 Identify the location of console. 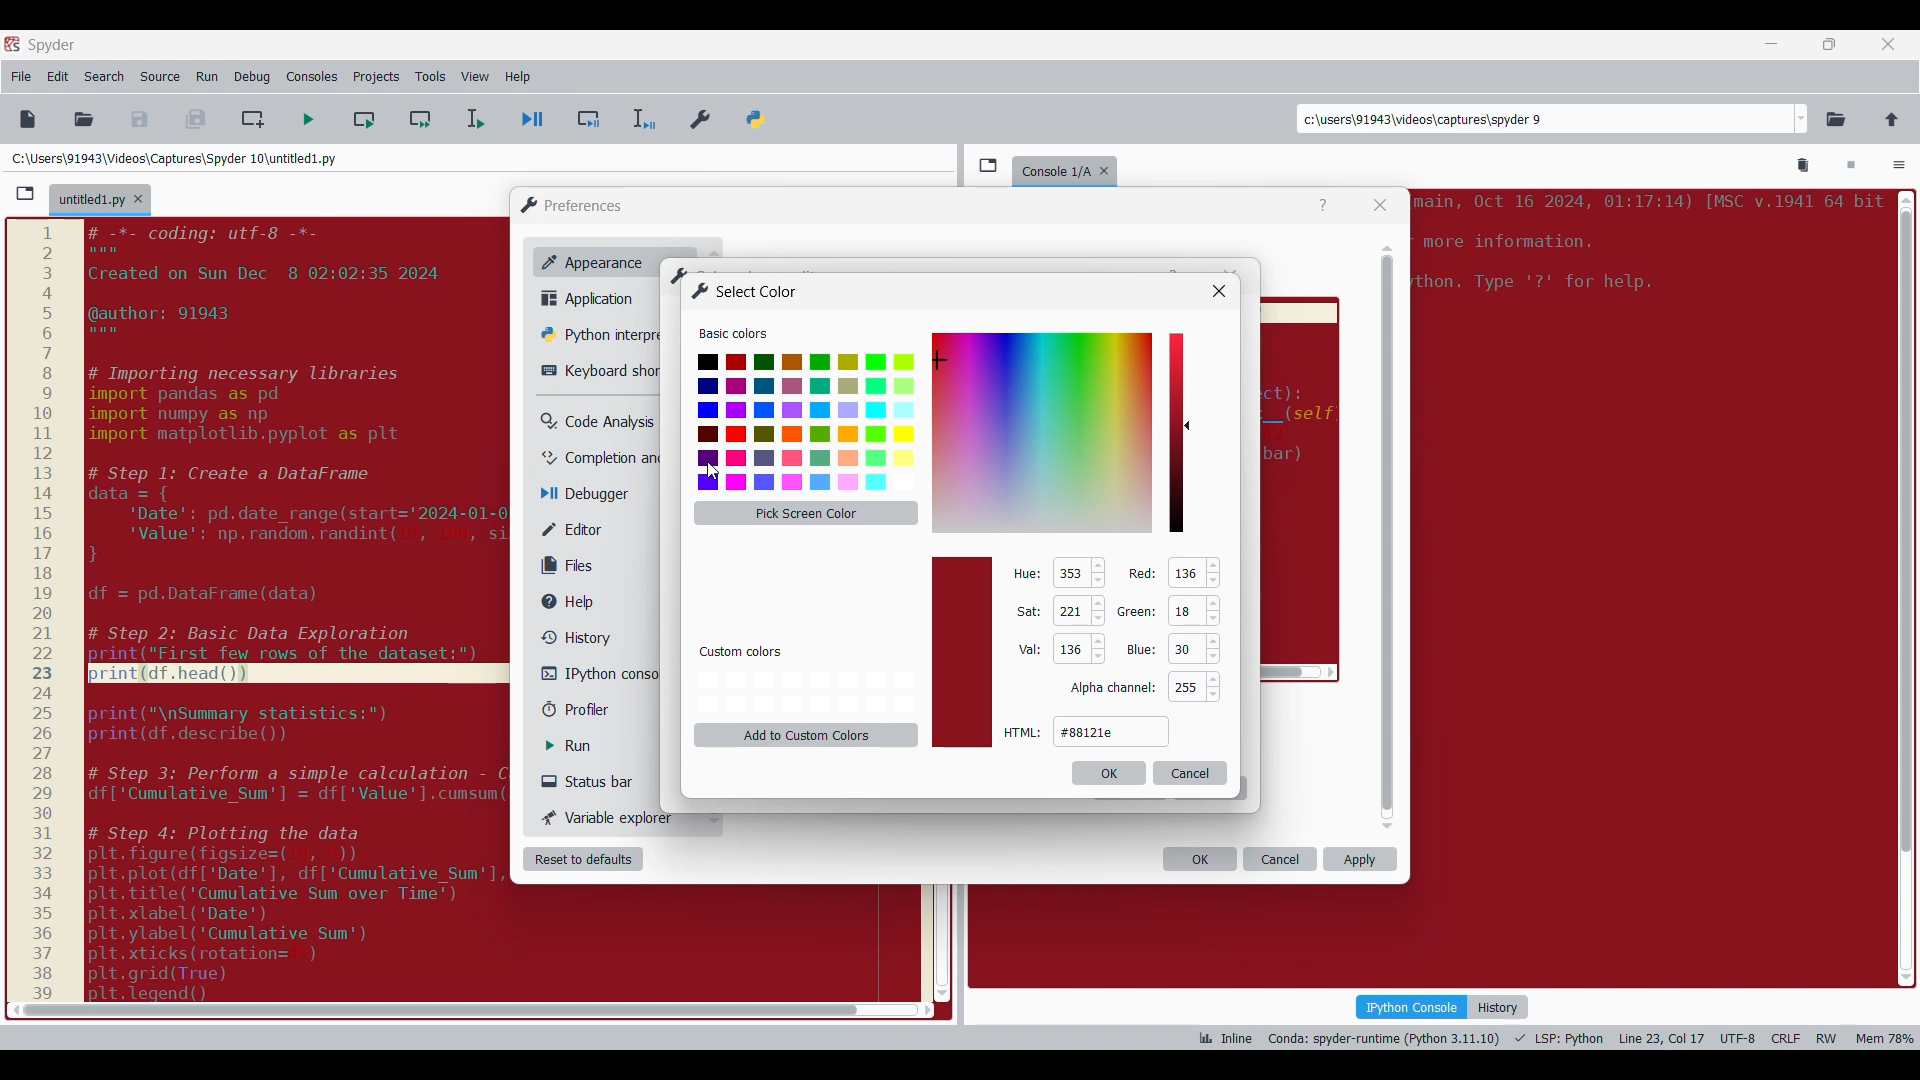
(1052, 169).